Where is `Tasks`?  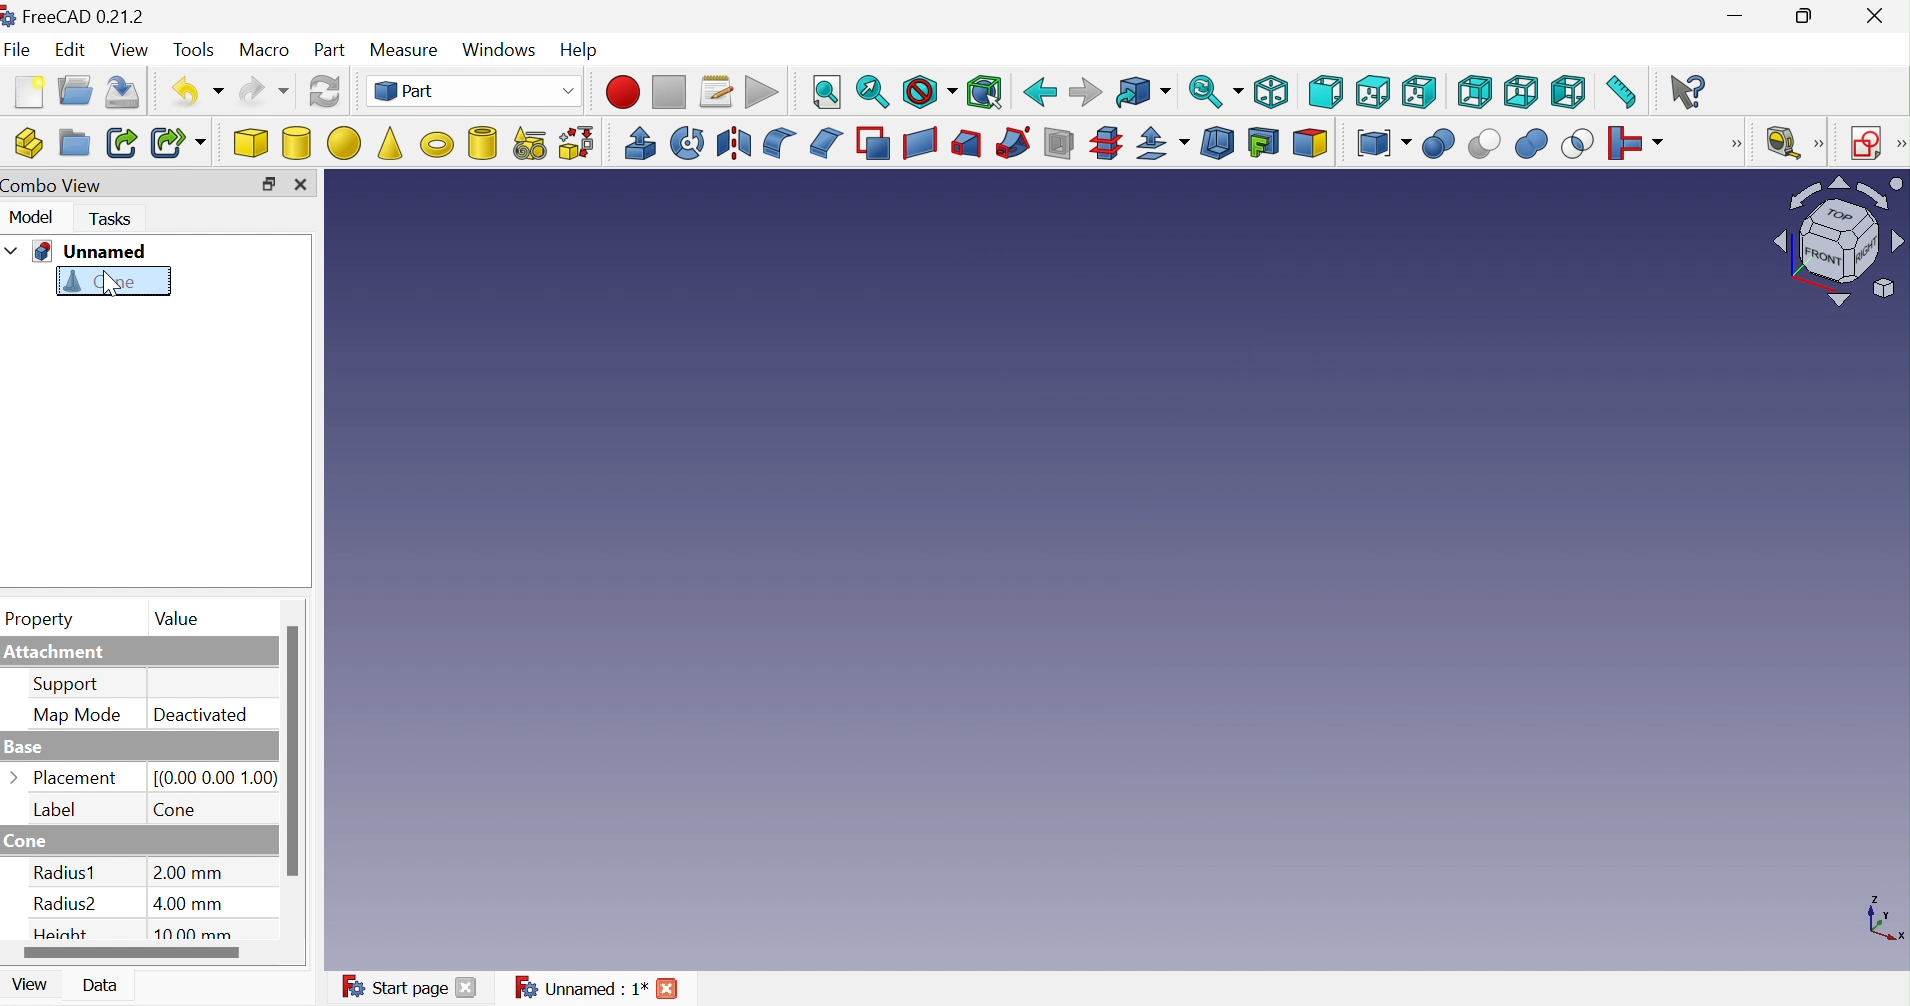
Tasks is located at coordinates (109, 220).